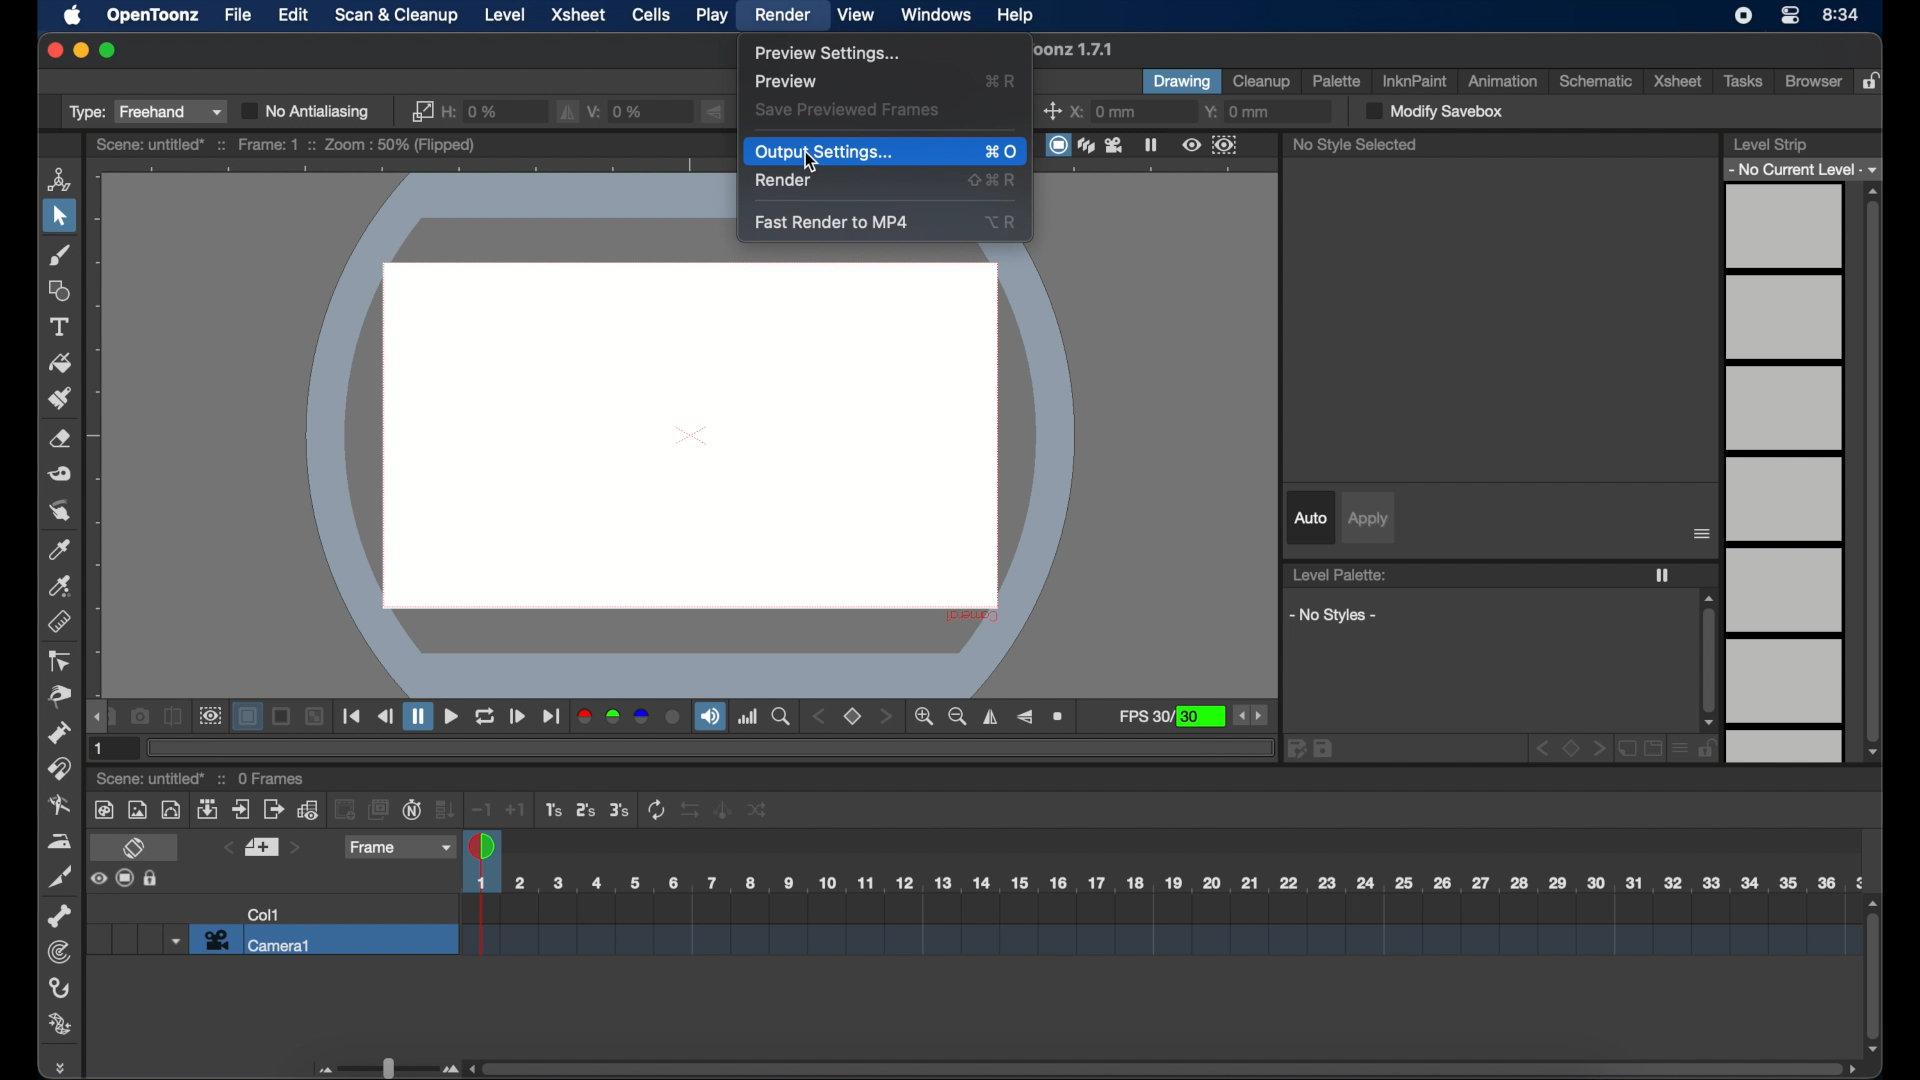 The width and height of the screenshot is (1920, 1080). I want to click on hook tool, so click(61, 988).